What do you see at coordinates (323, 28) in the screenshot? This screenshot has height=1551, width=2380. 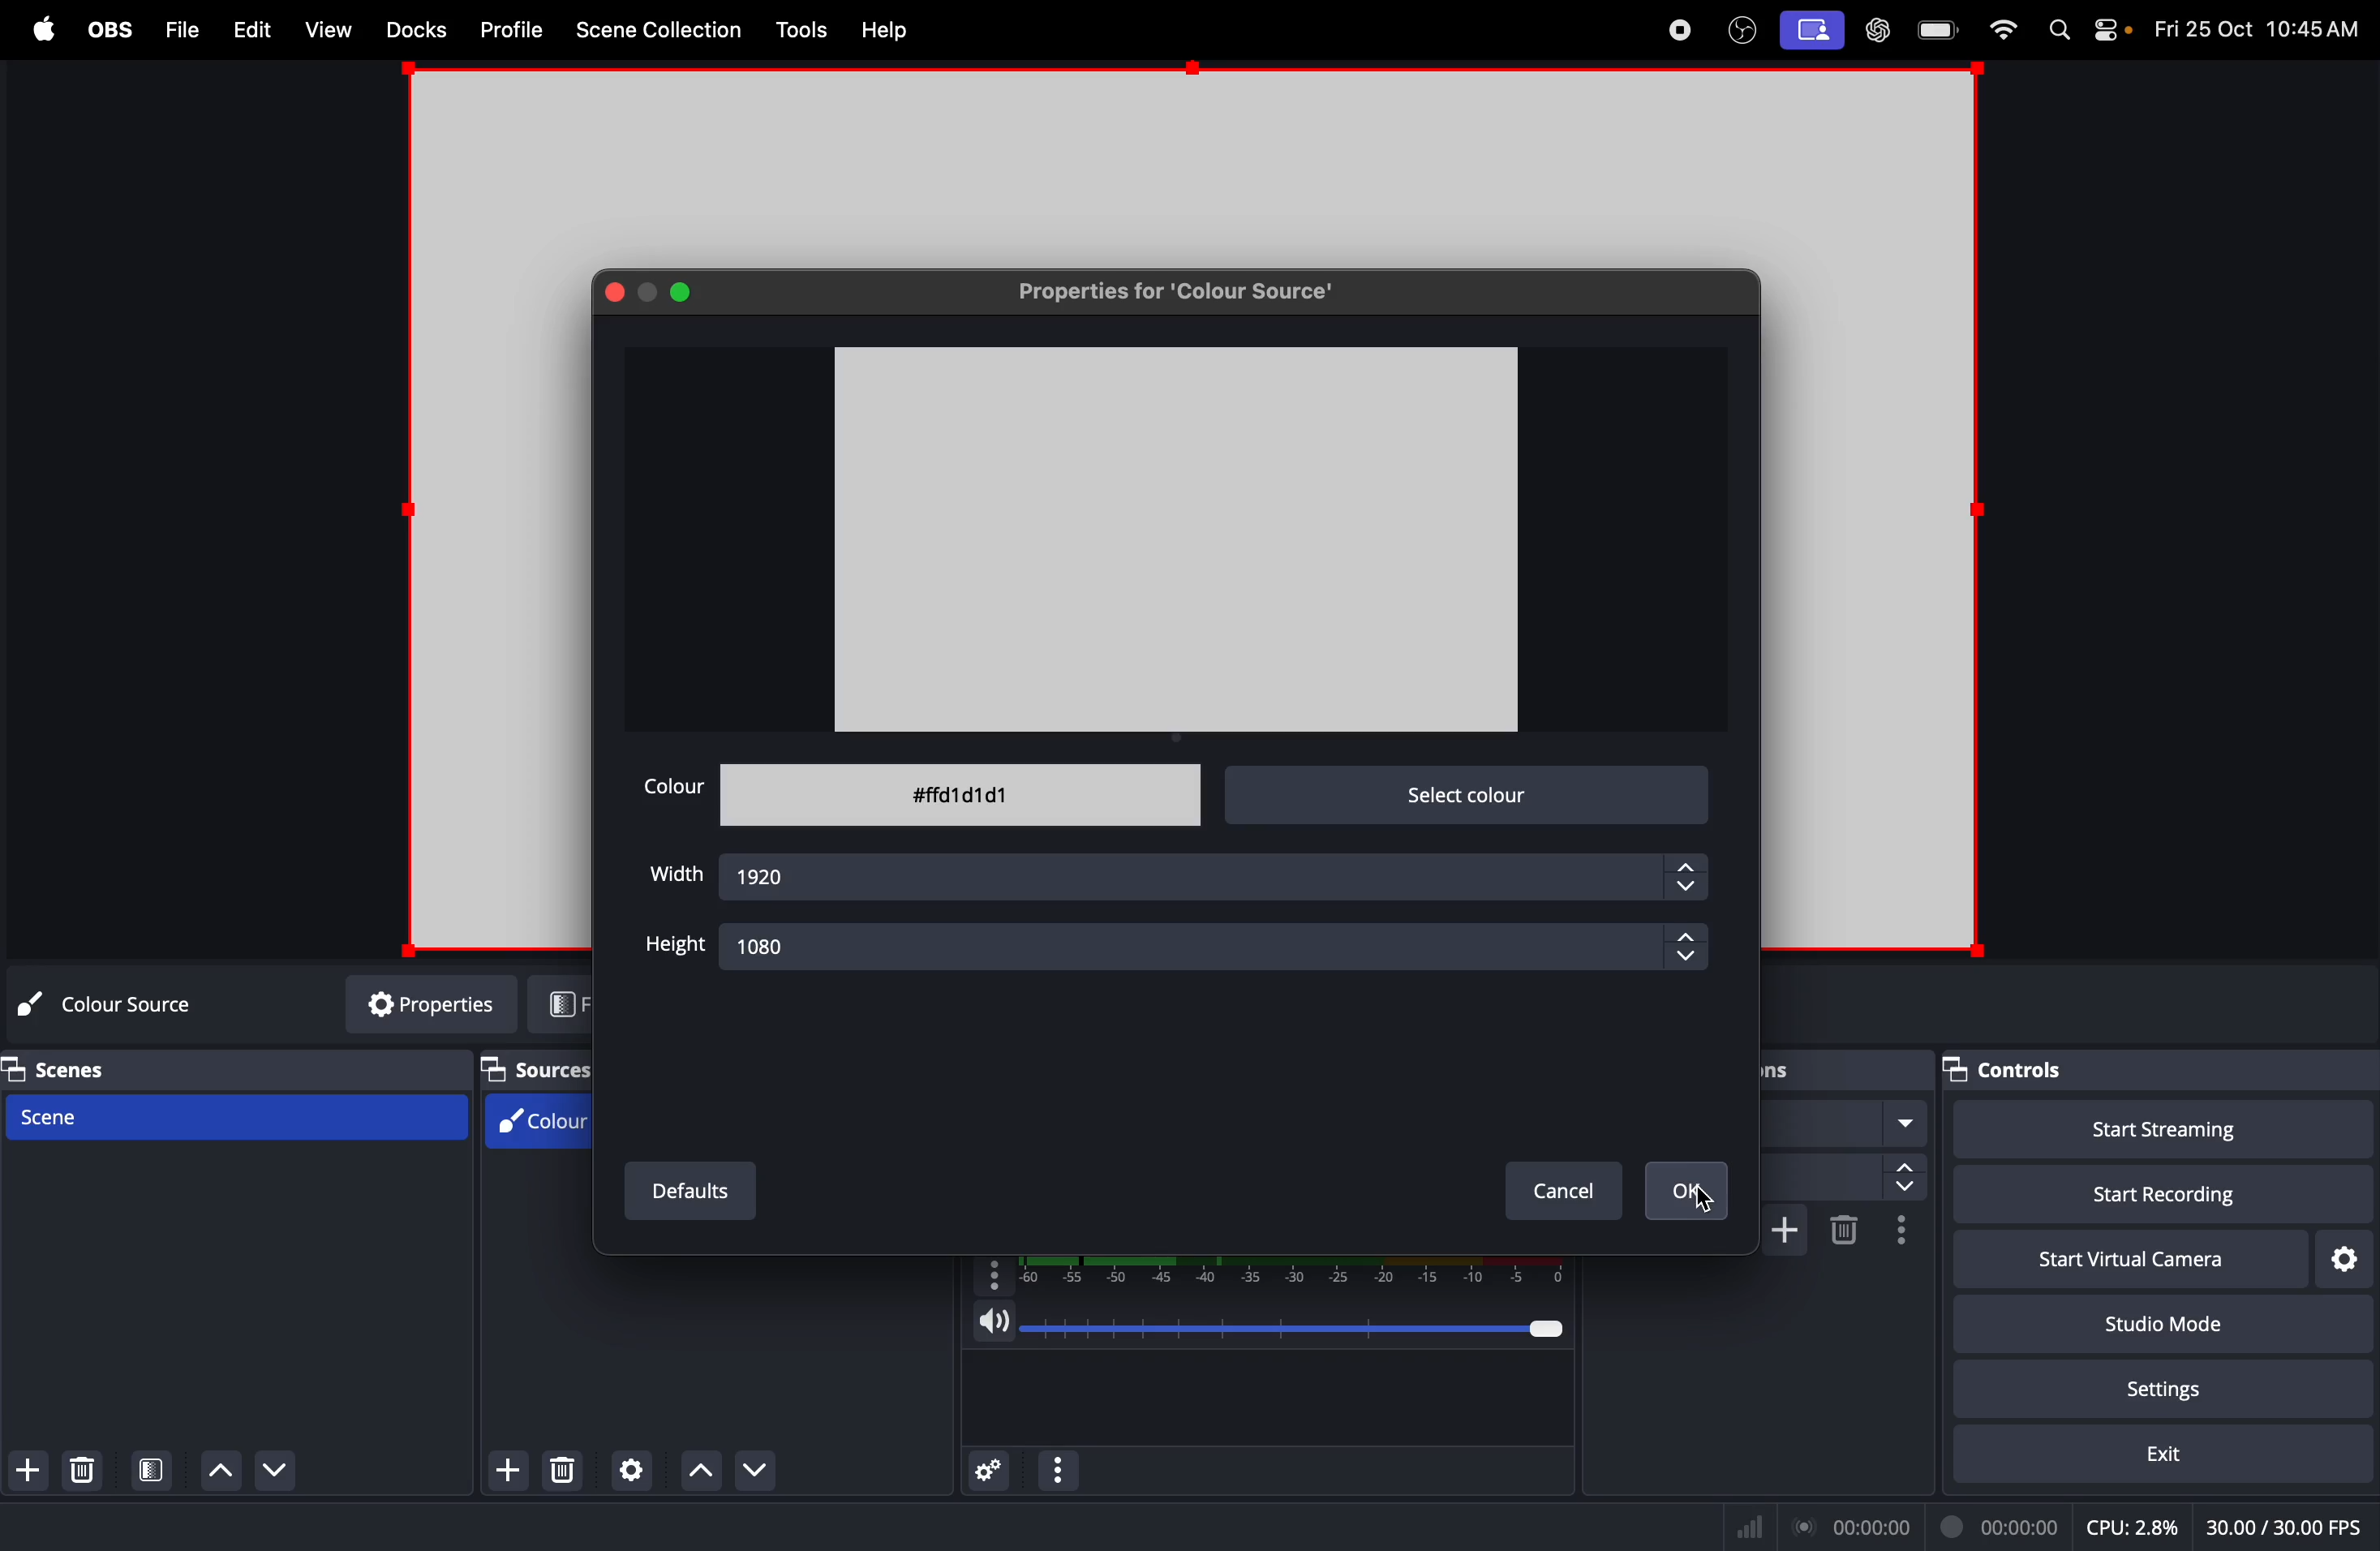 I see `view` at bounding box center [323, 28].